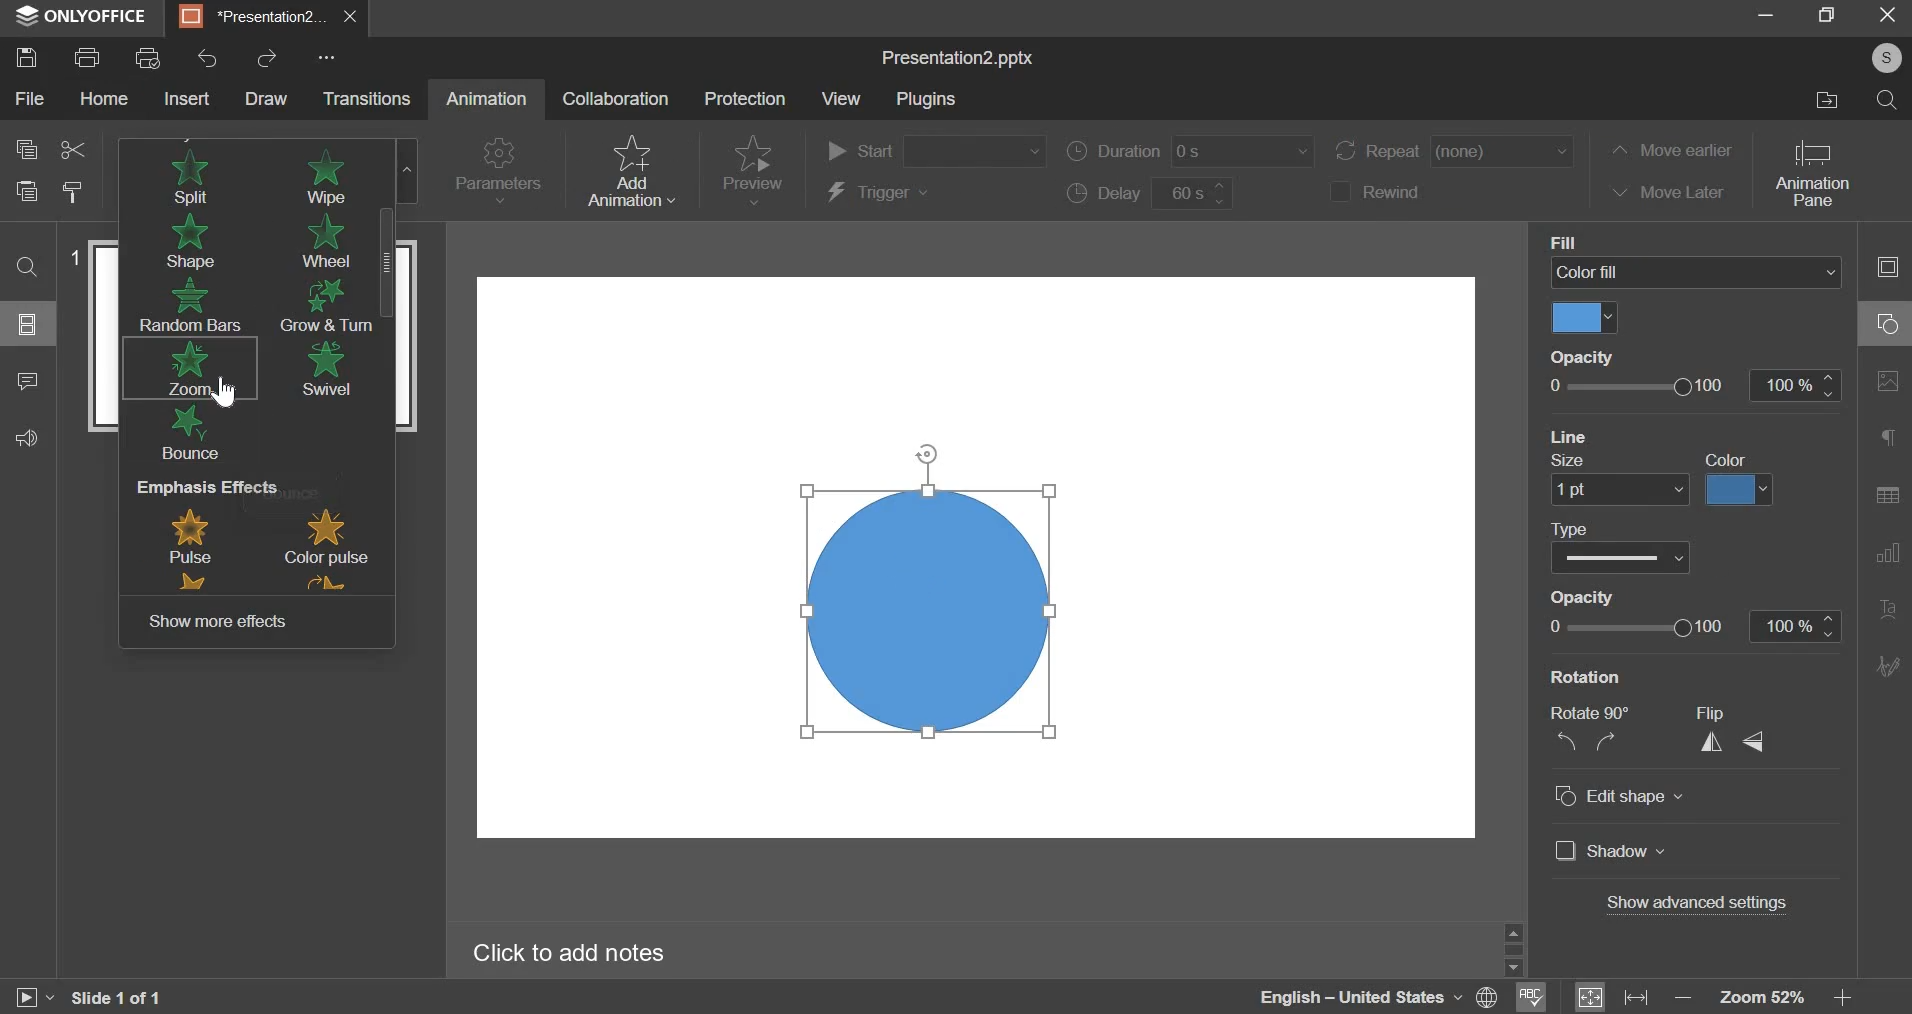  What do you see at coordinates (1725, 459) in the screenshot?
I see `color fill` at bounding box center [1725, 459].